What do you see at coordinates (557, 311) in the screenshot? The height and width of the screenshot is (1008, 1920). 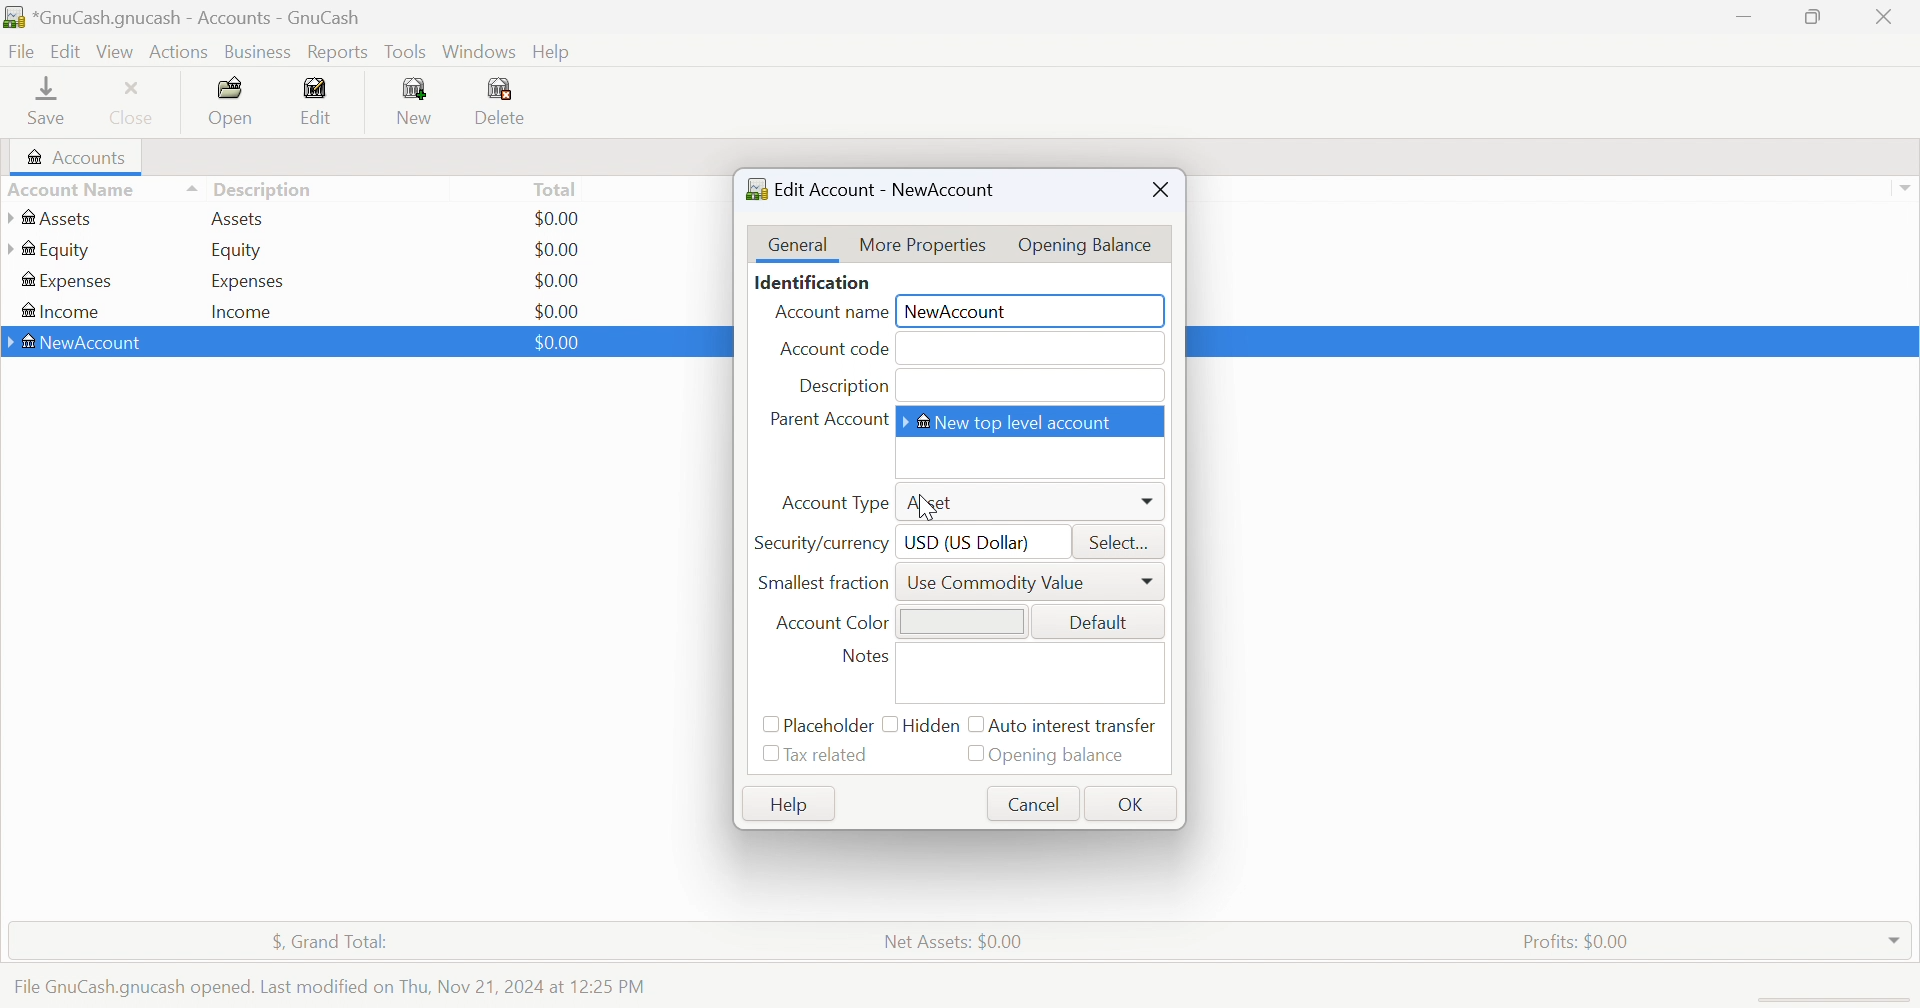 I see `$0.00` at bounding box center [557, 311].